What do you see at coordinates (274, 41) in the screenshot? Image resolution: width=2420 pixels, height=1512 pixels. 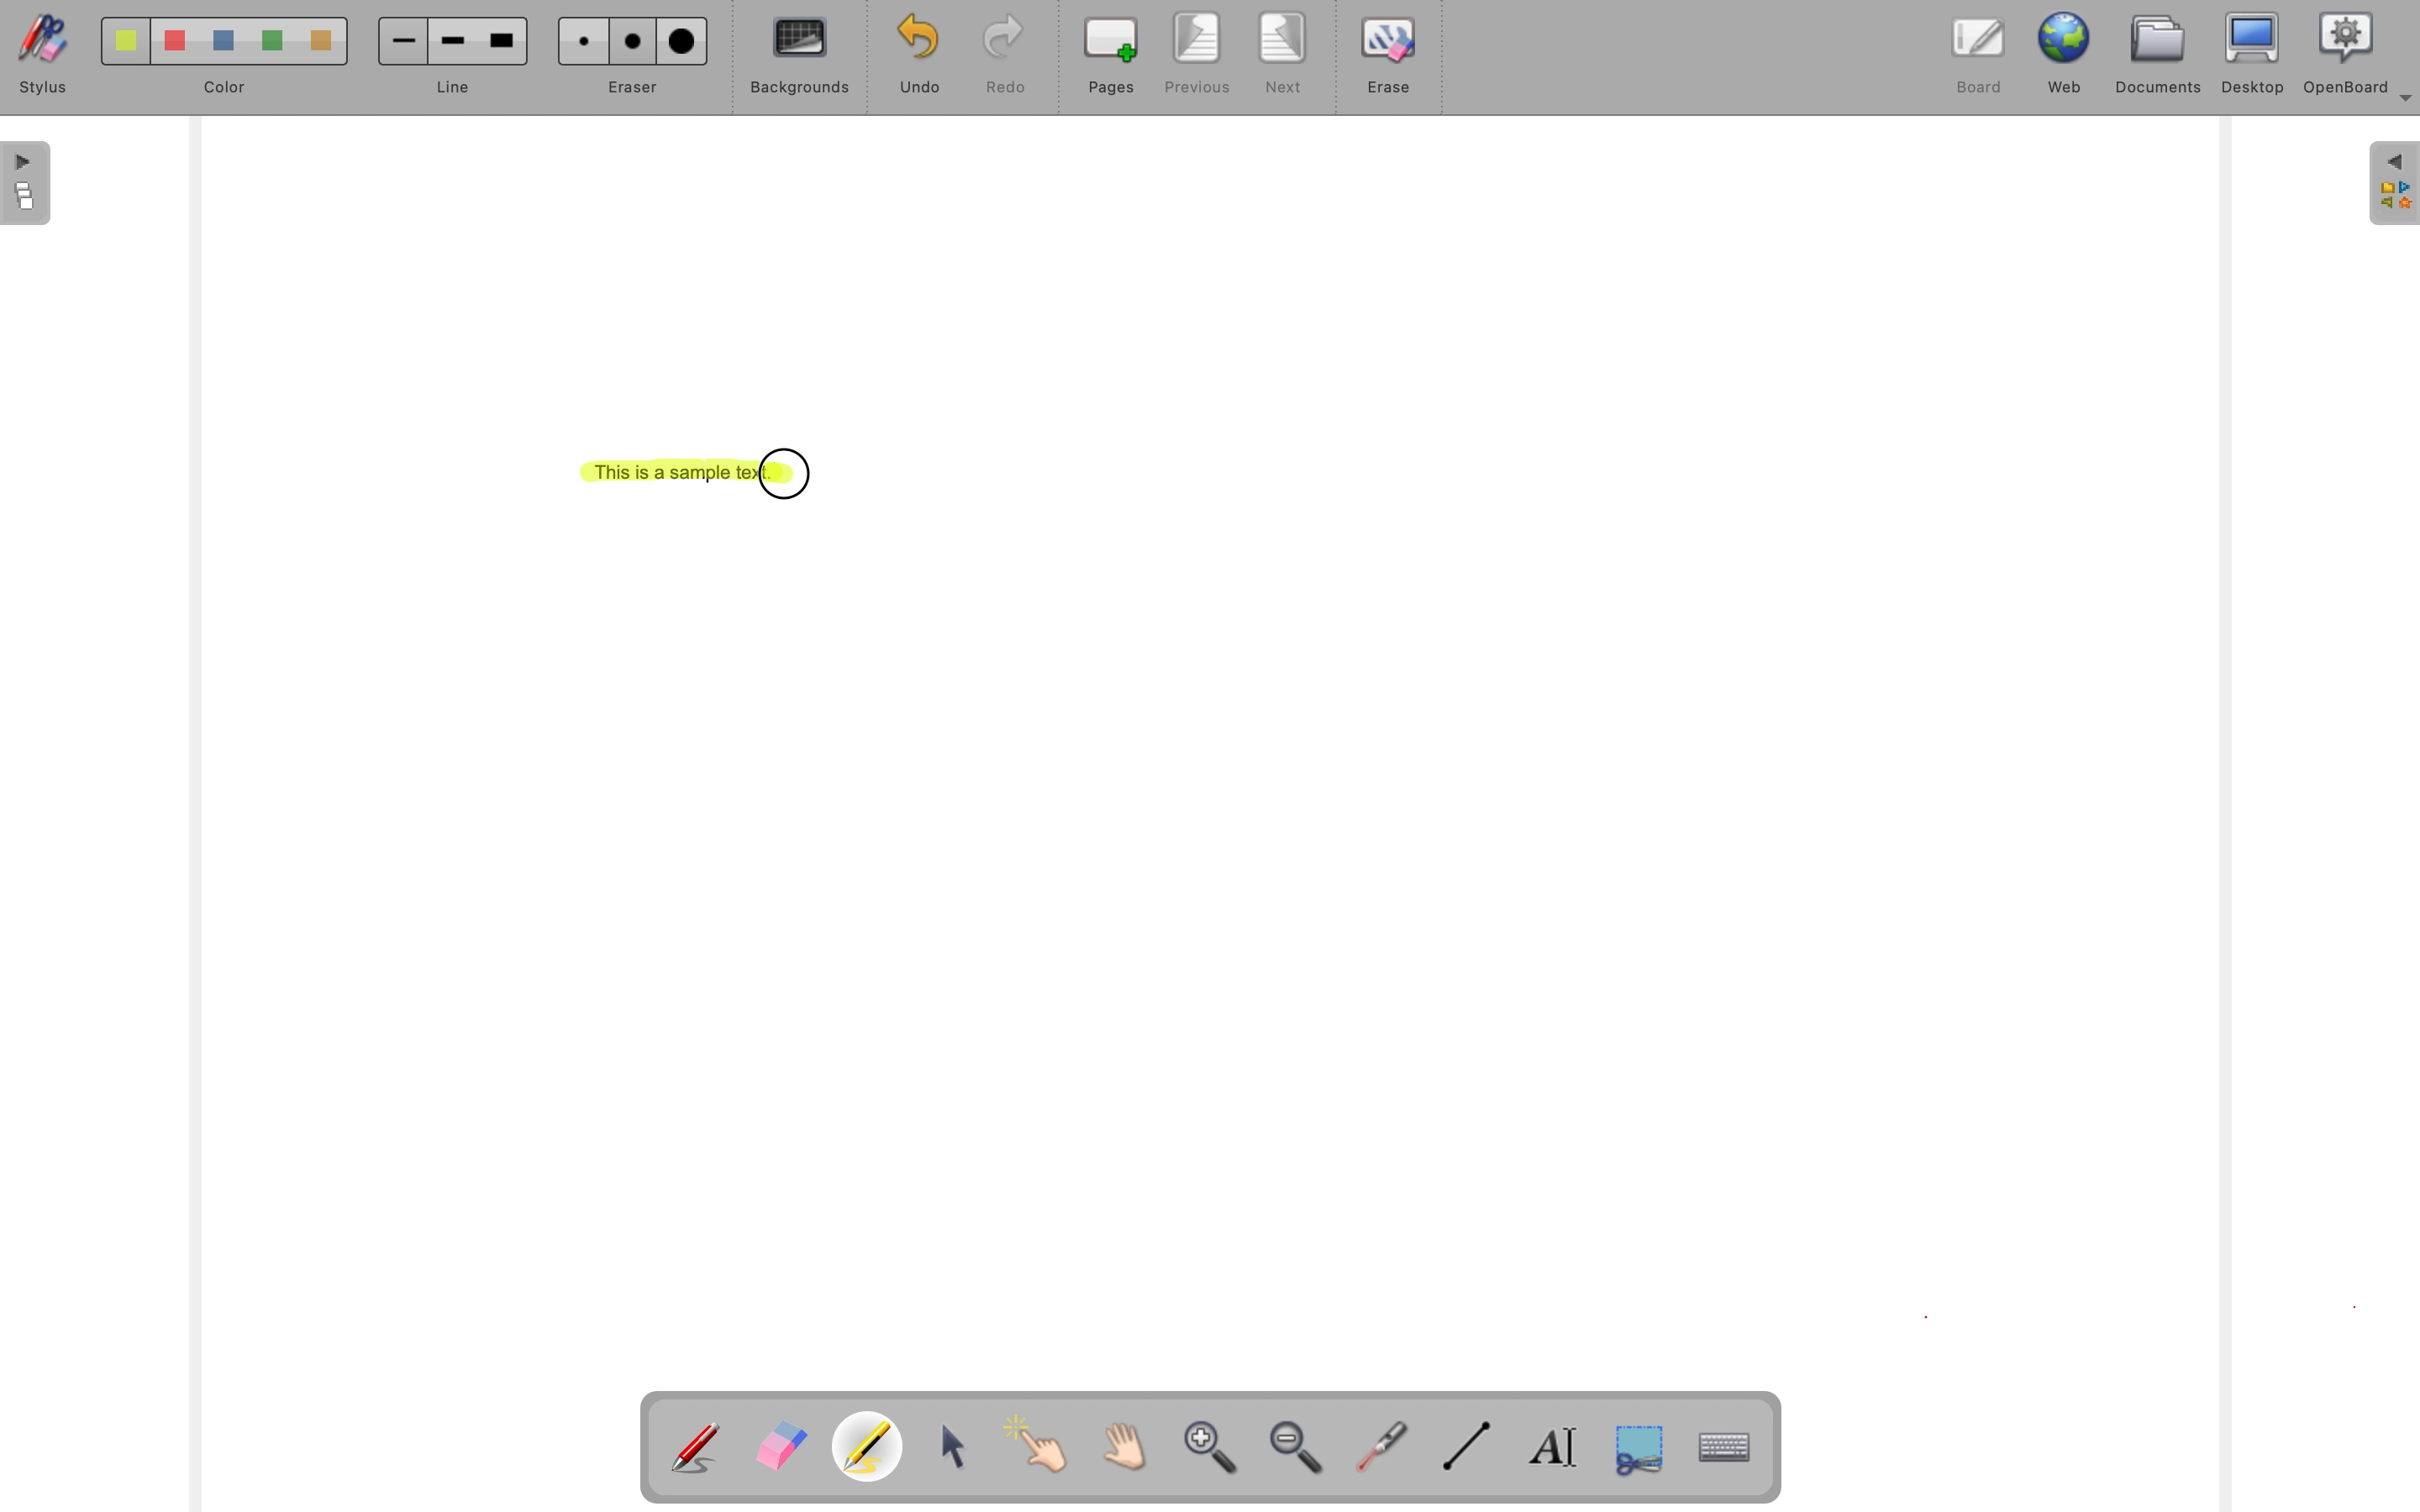 I see `Color 4` at bounding box center [274, 41].